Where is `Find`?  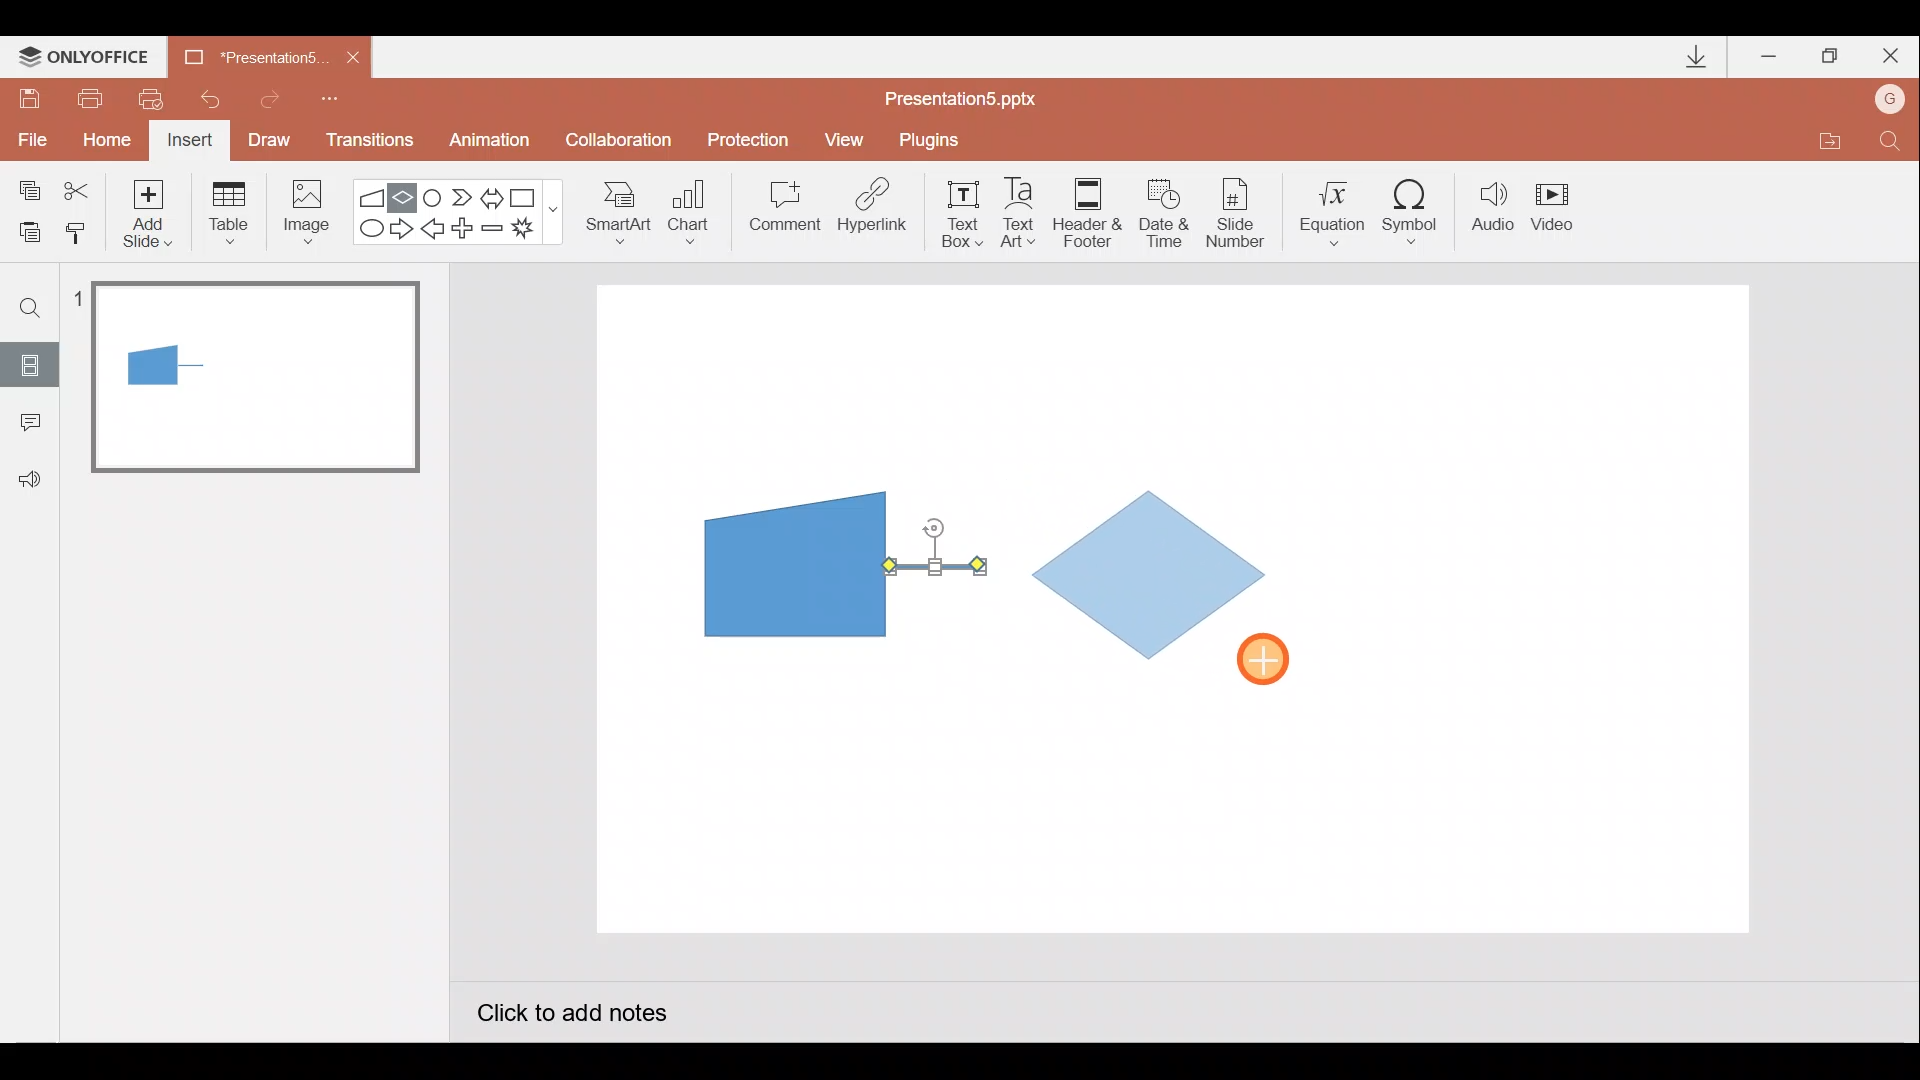 Find is located at coordinates (1890, 146).